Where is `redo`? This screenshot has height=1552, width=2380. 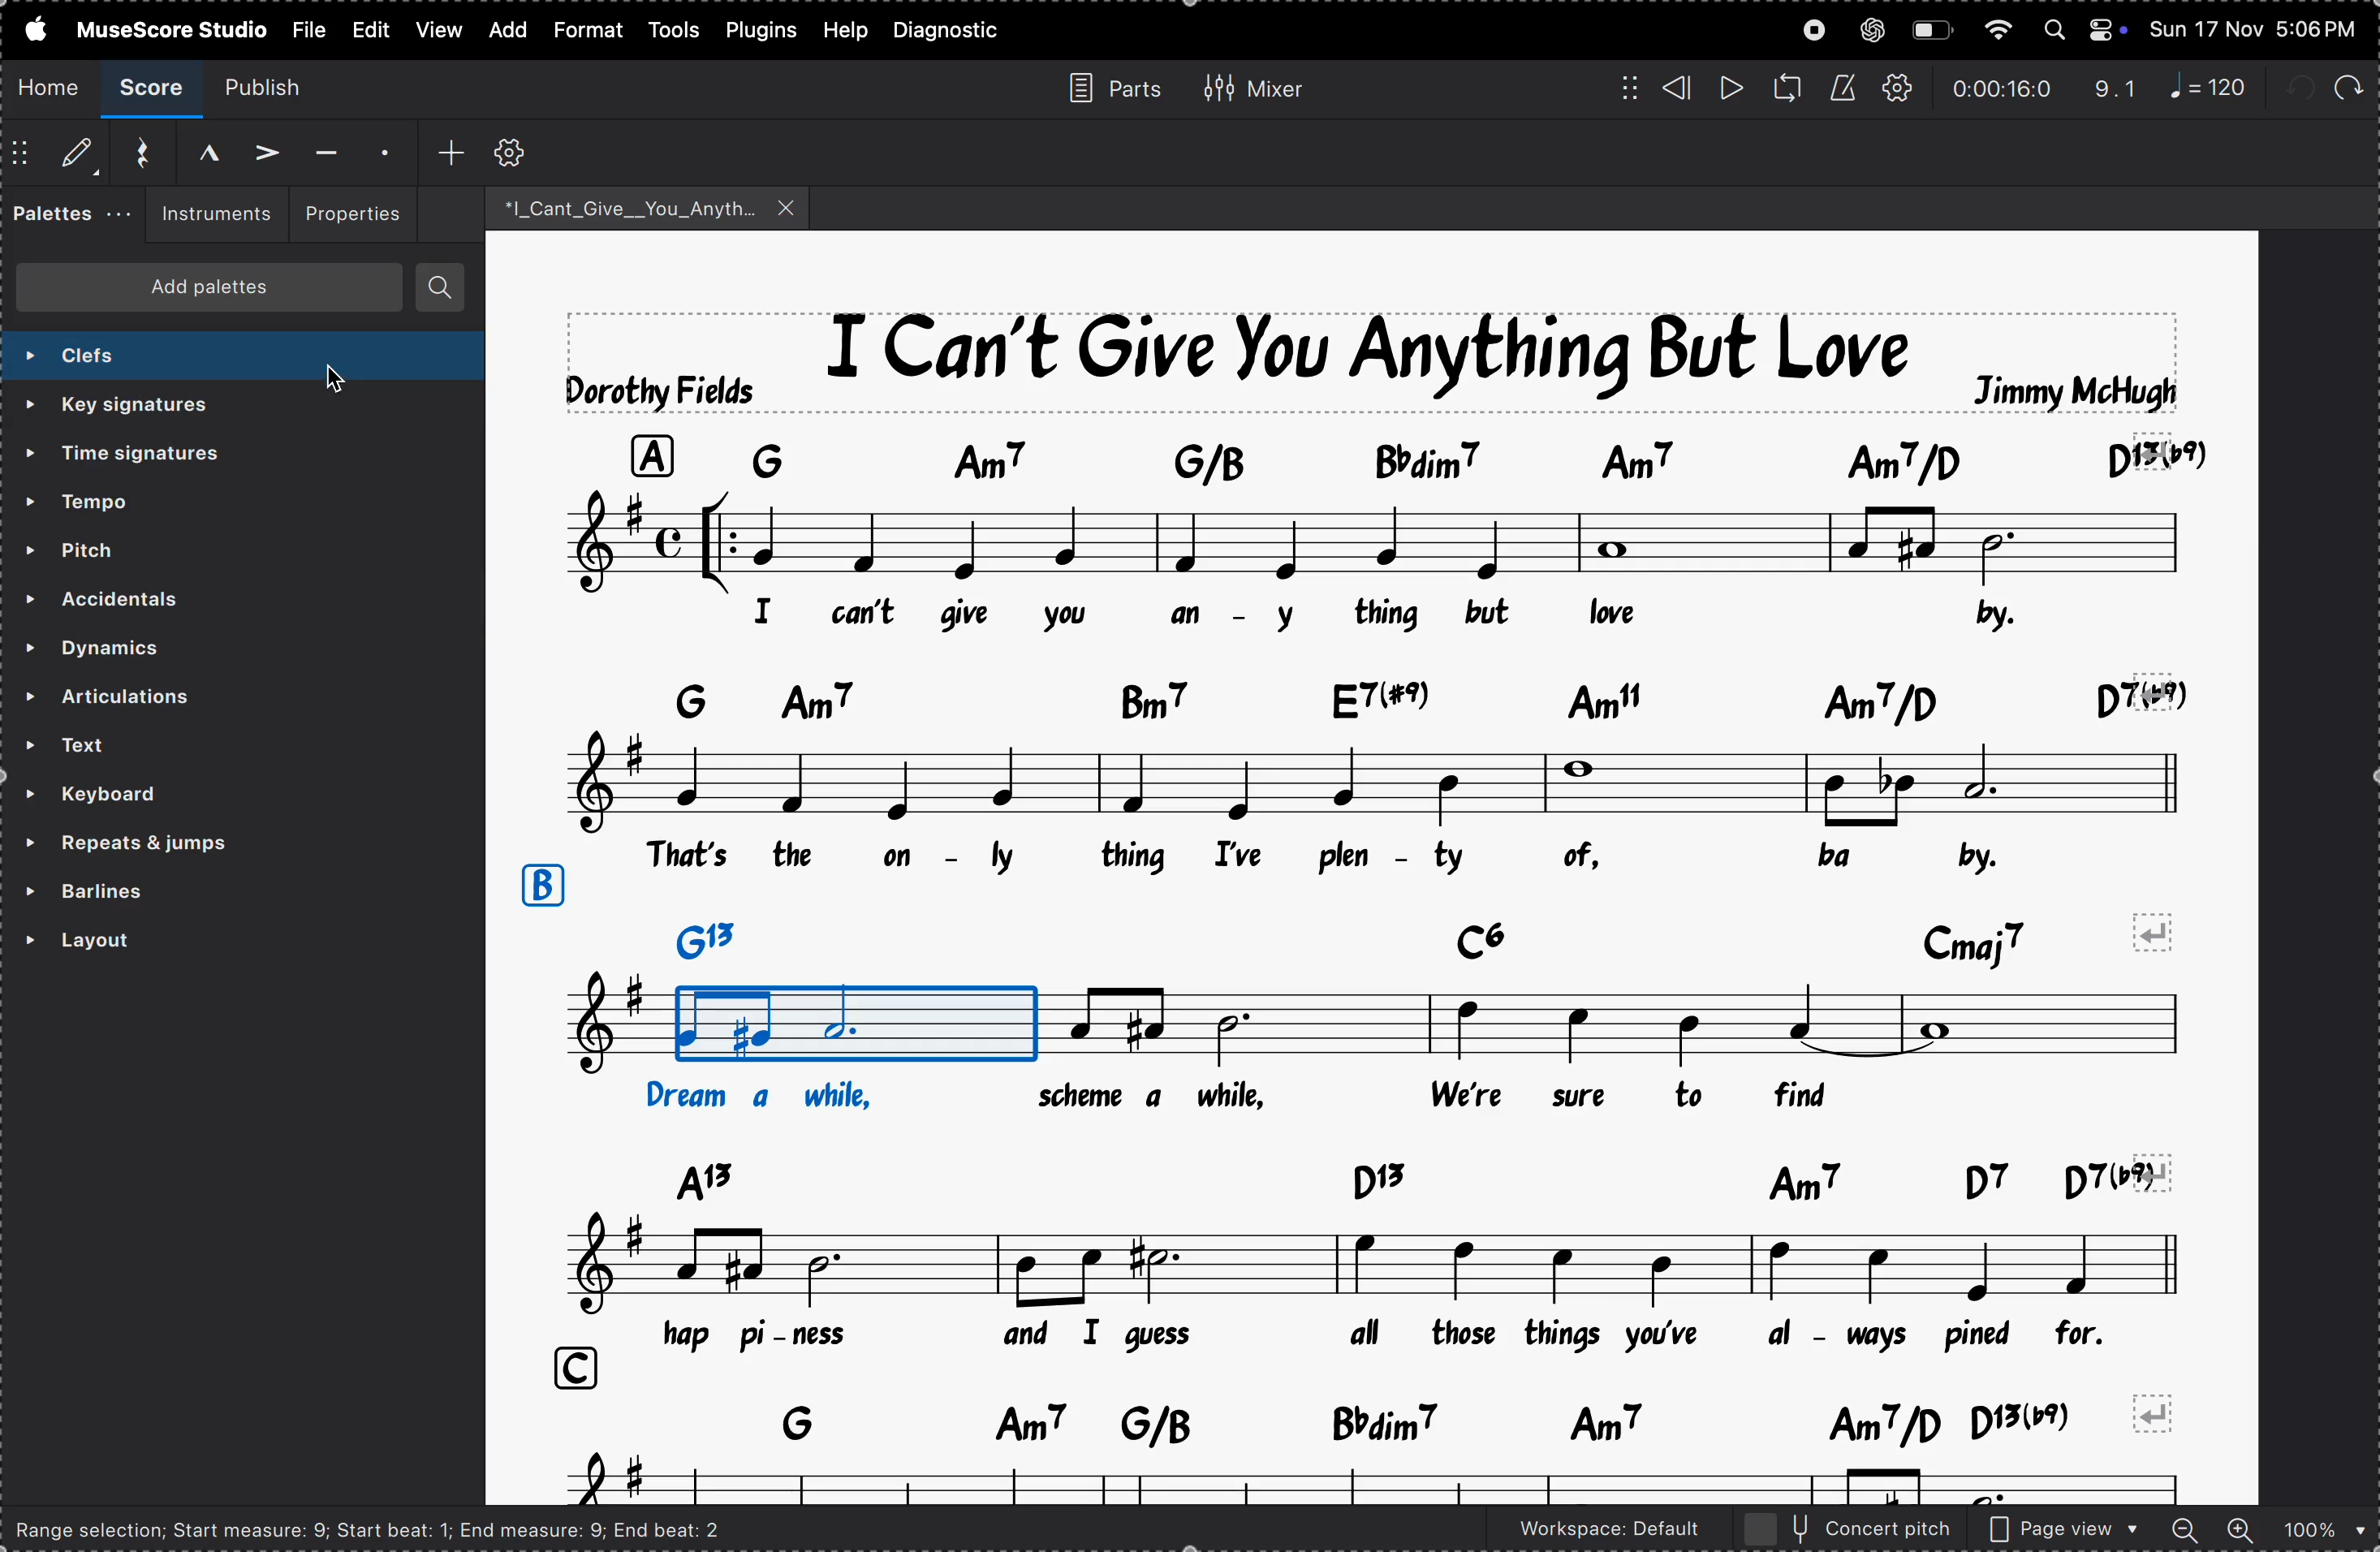
redo is located at coordinates (2346, 83).